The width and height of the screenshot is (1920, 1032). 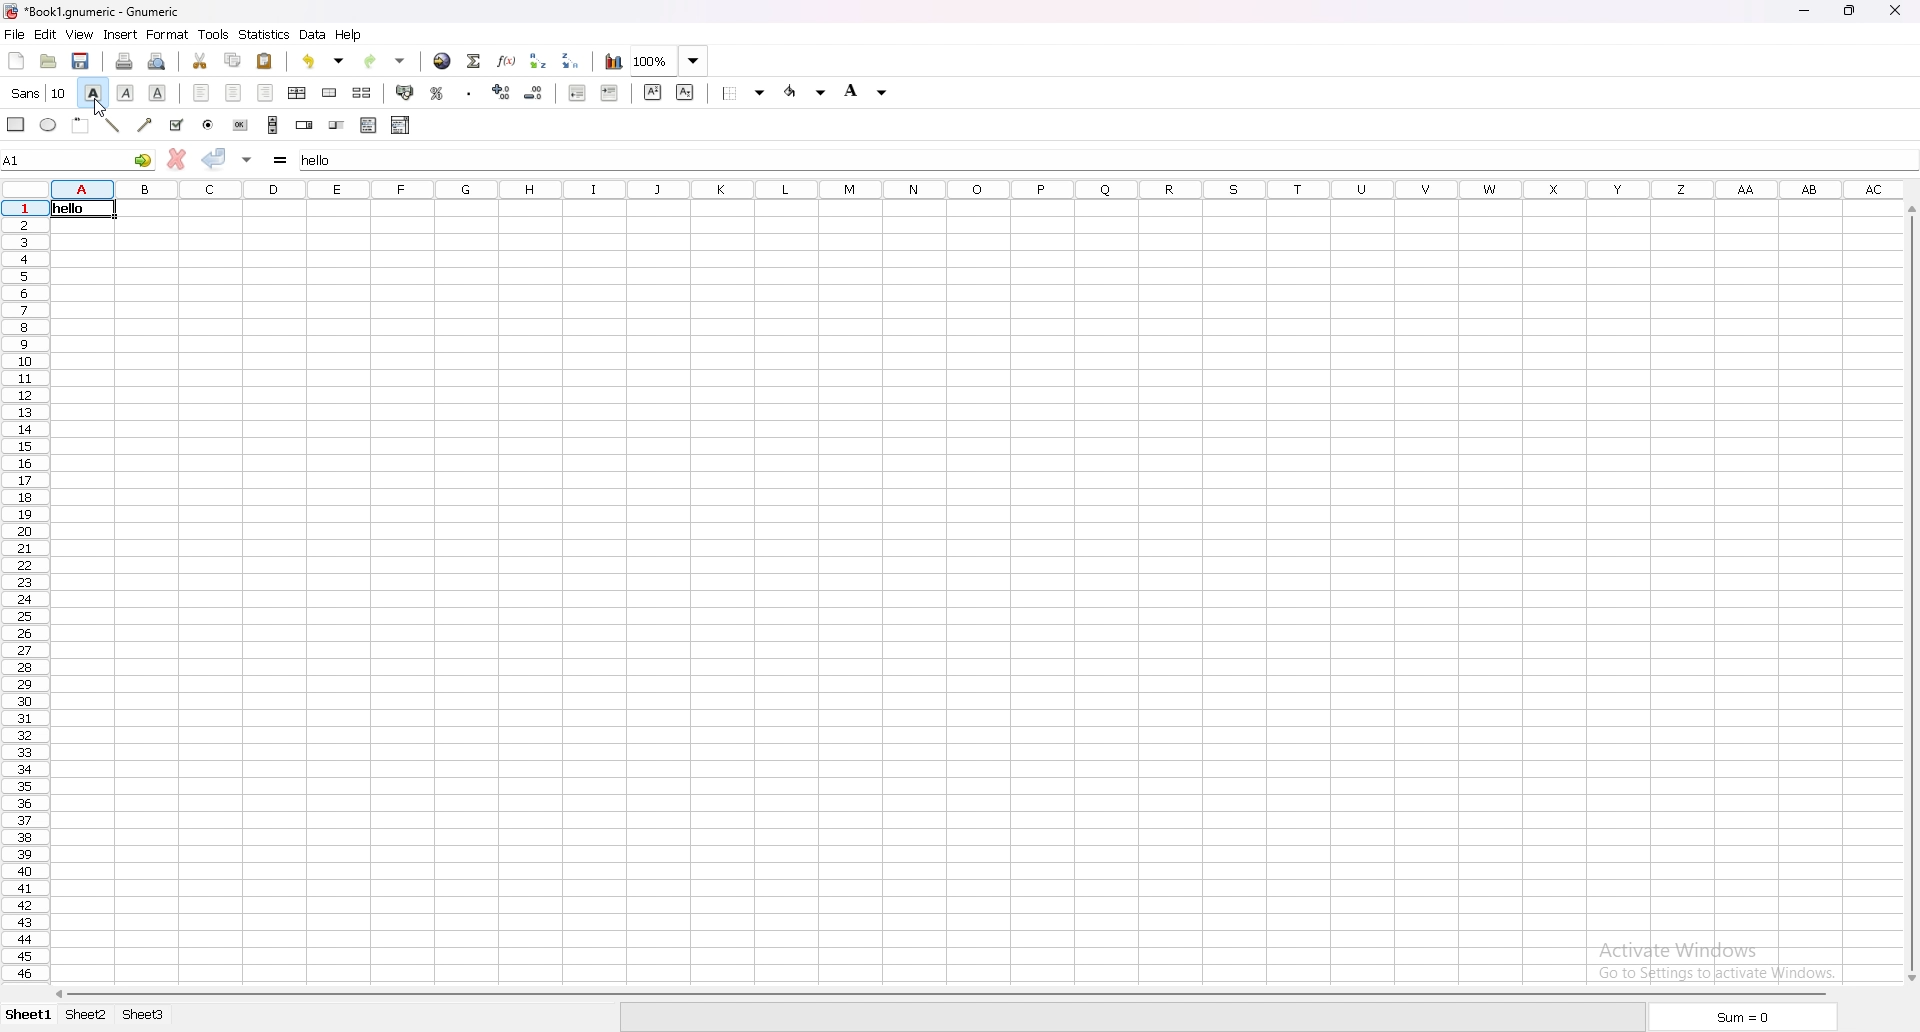 I want to click on data, so click(x=314, y=34).